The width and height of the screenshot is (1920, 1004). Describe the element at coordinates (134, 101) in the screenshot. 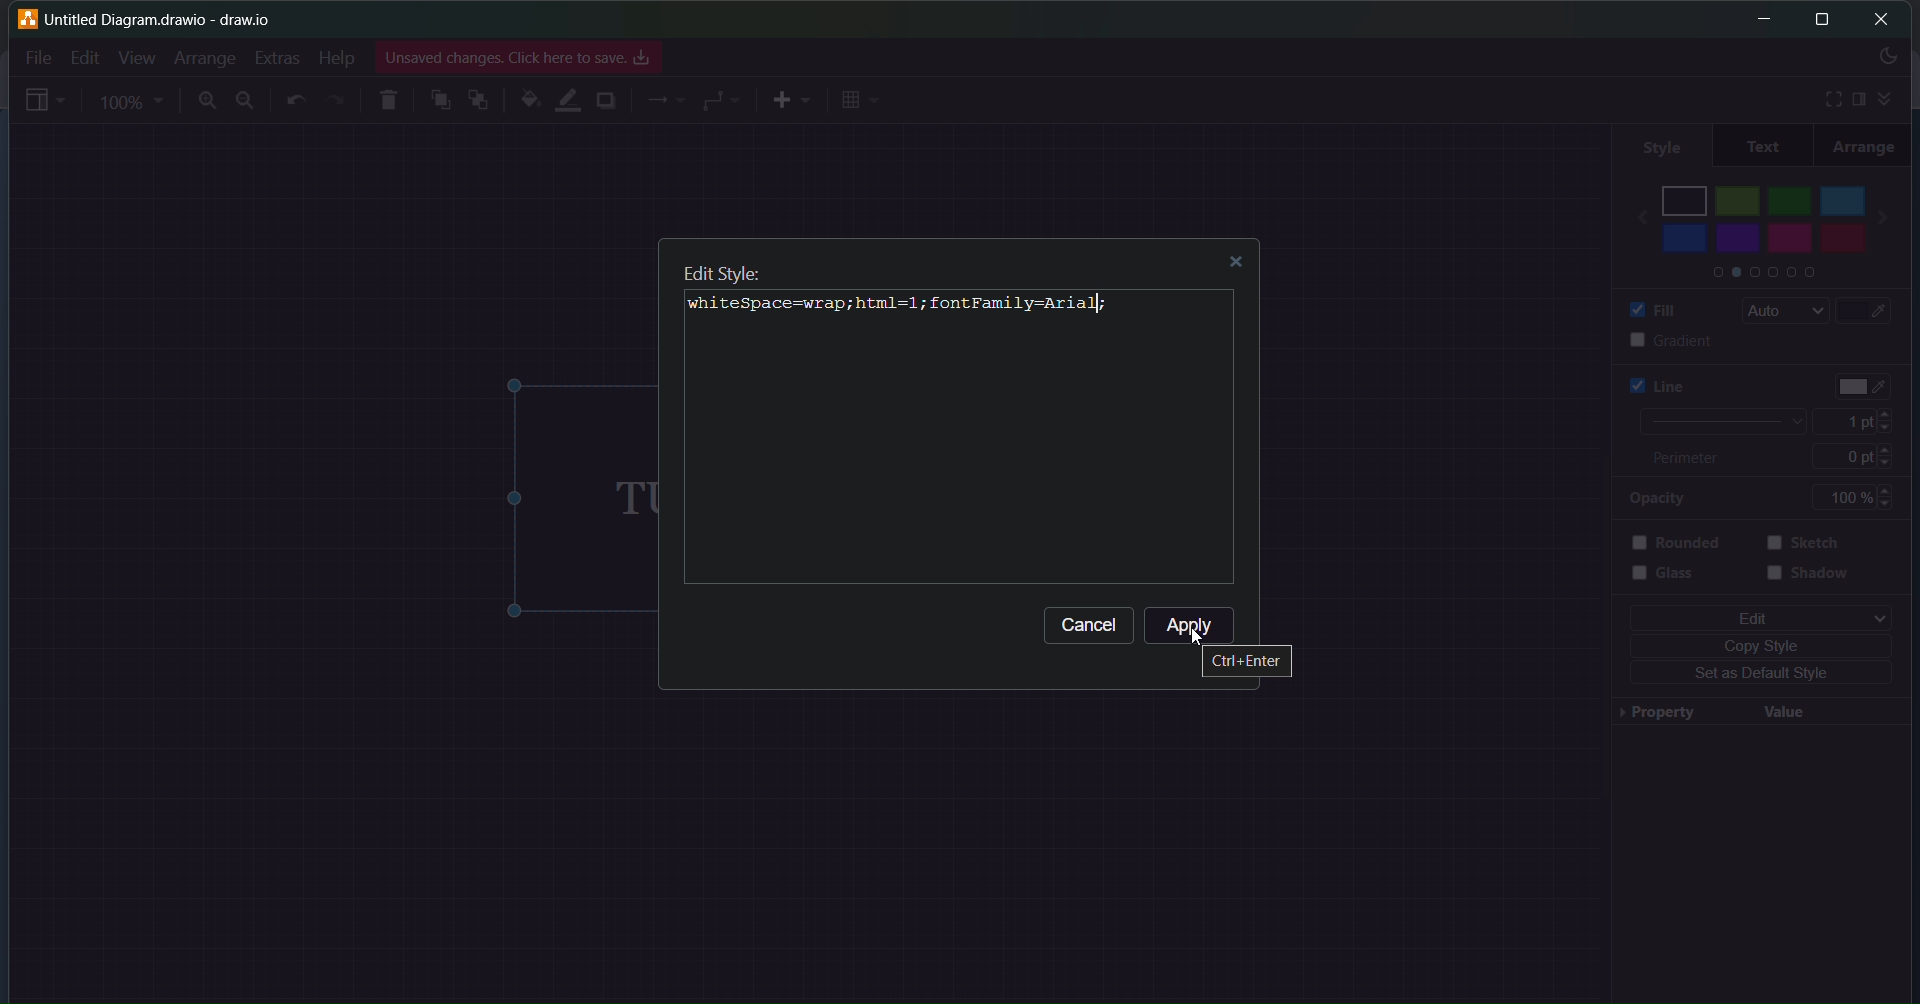

I see `zoom percentage` at that location.